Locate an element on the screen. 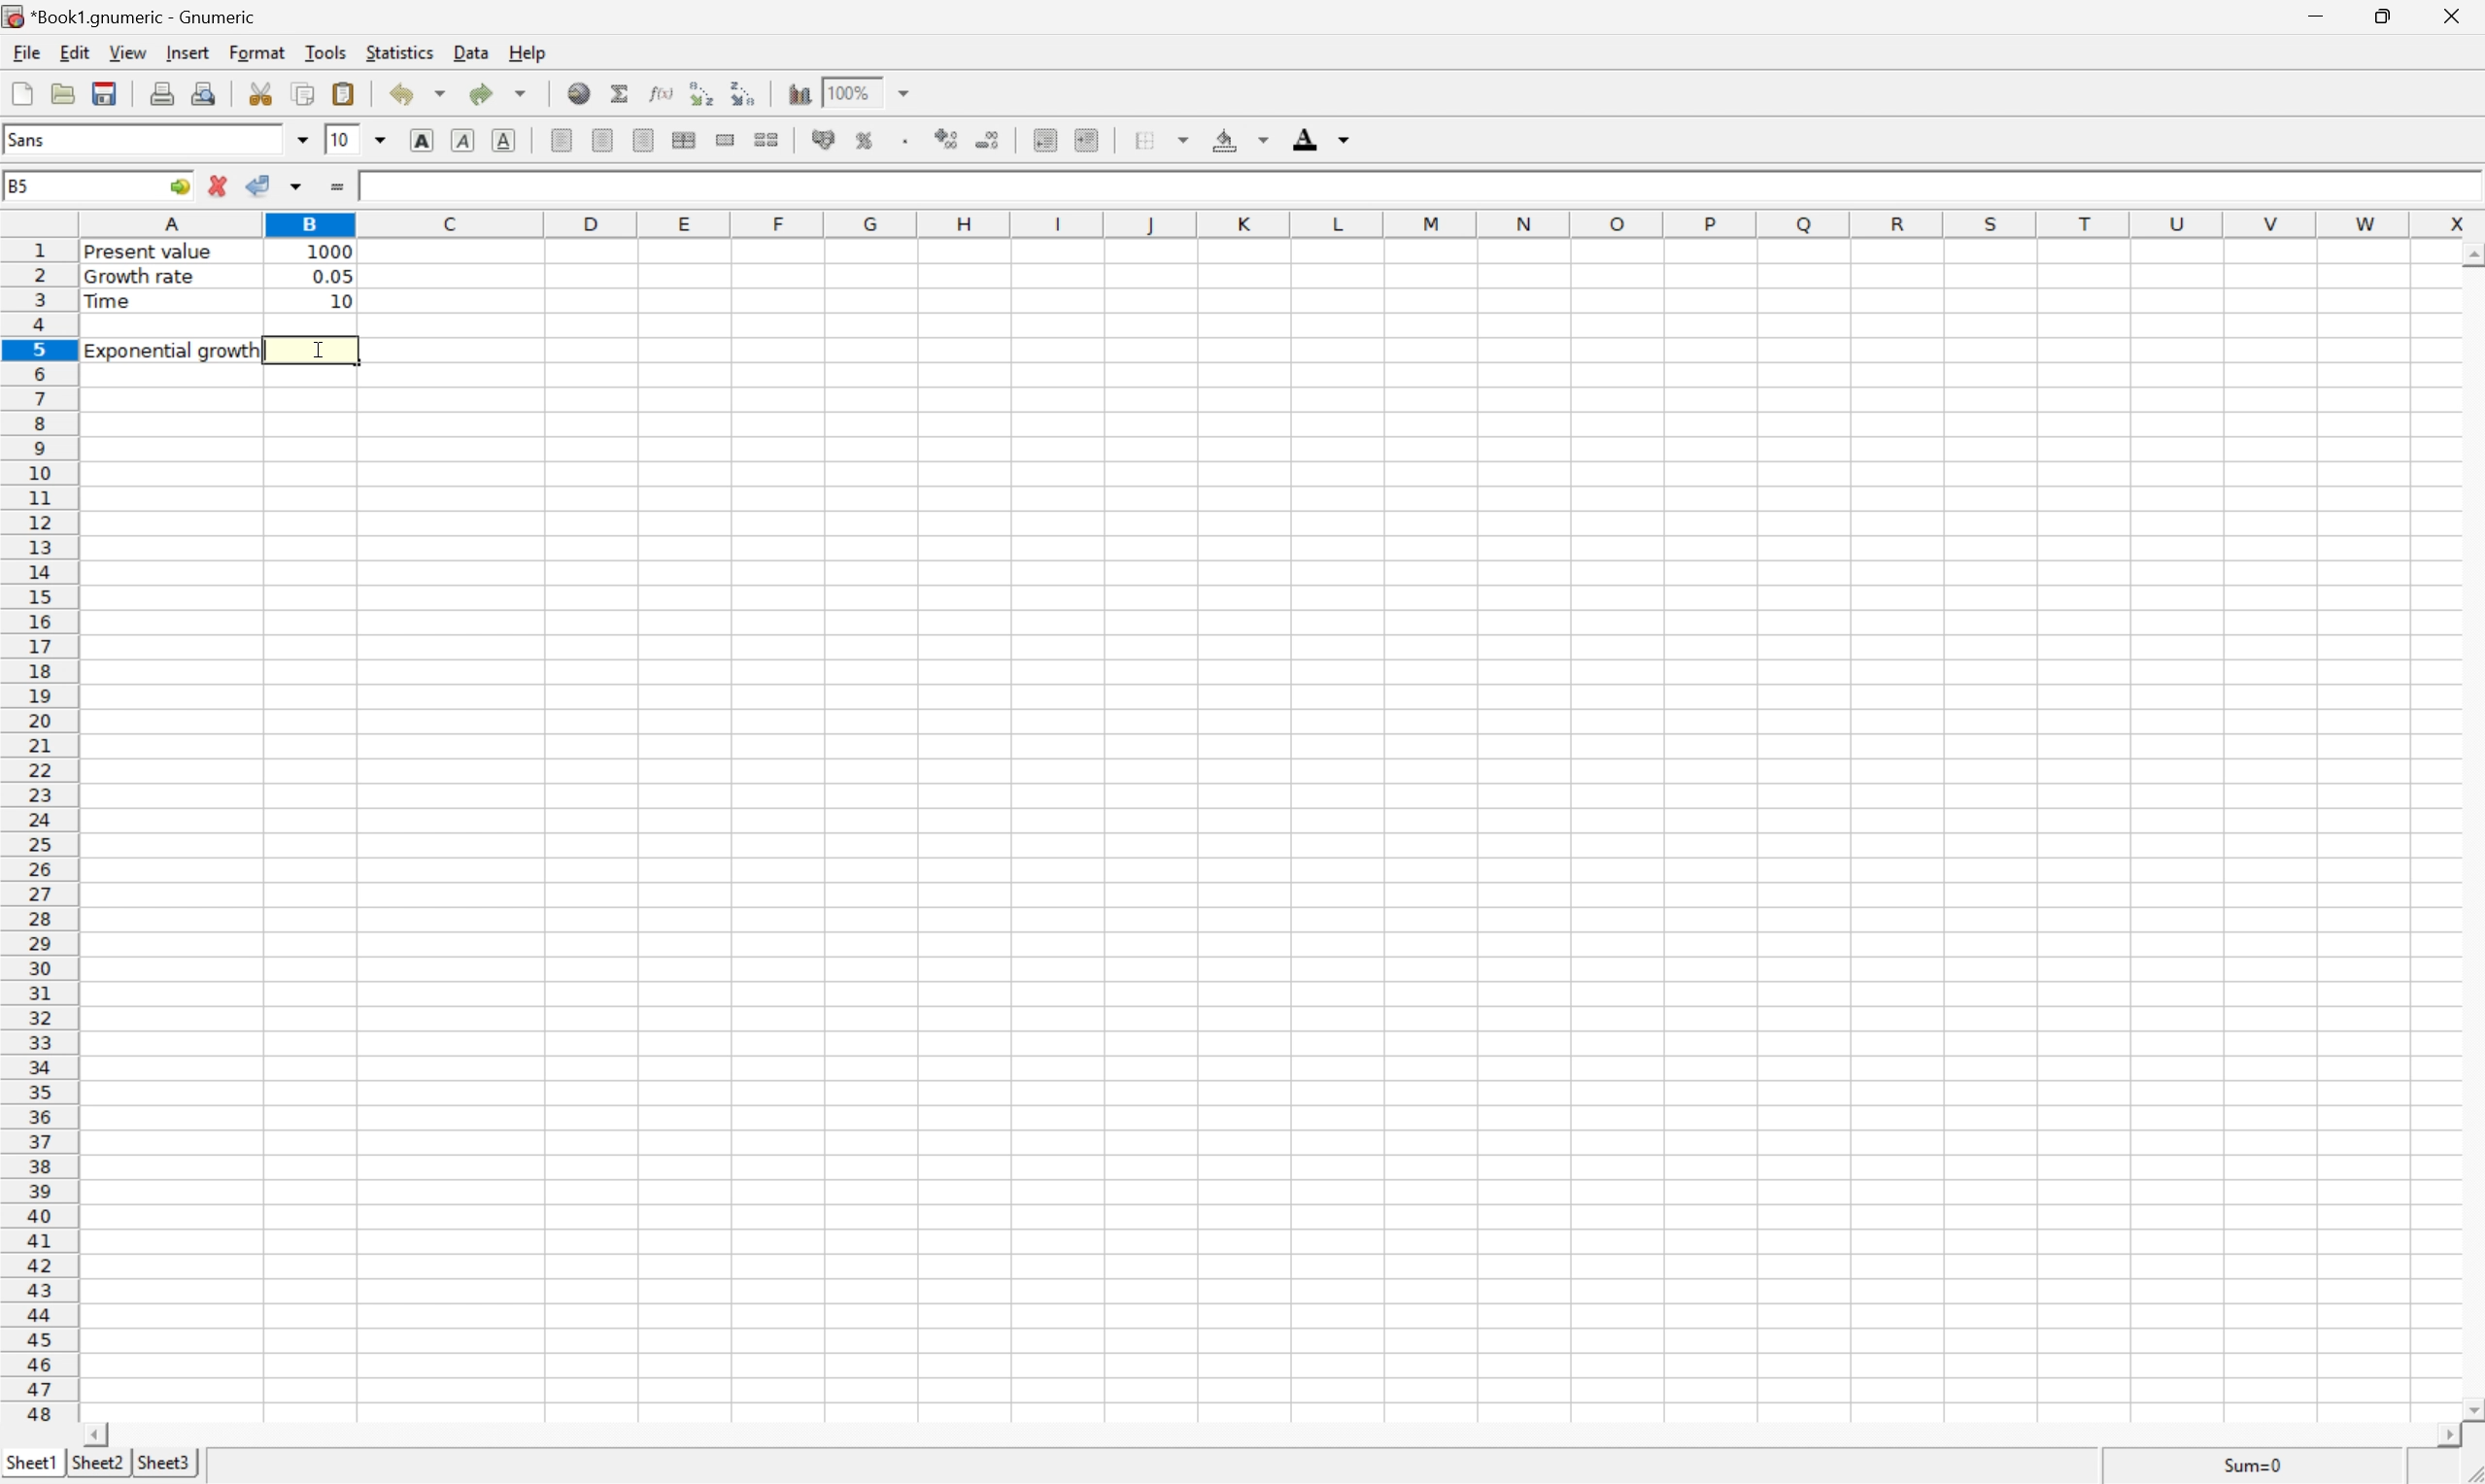  Bold is located at coordinates (423, 140).